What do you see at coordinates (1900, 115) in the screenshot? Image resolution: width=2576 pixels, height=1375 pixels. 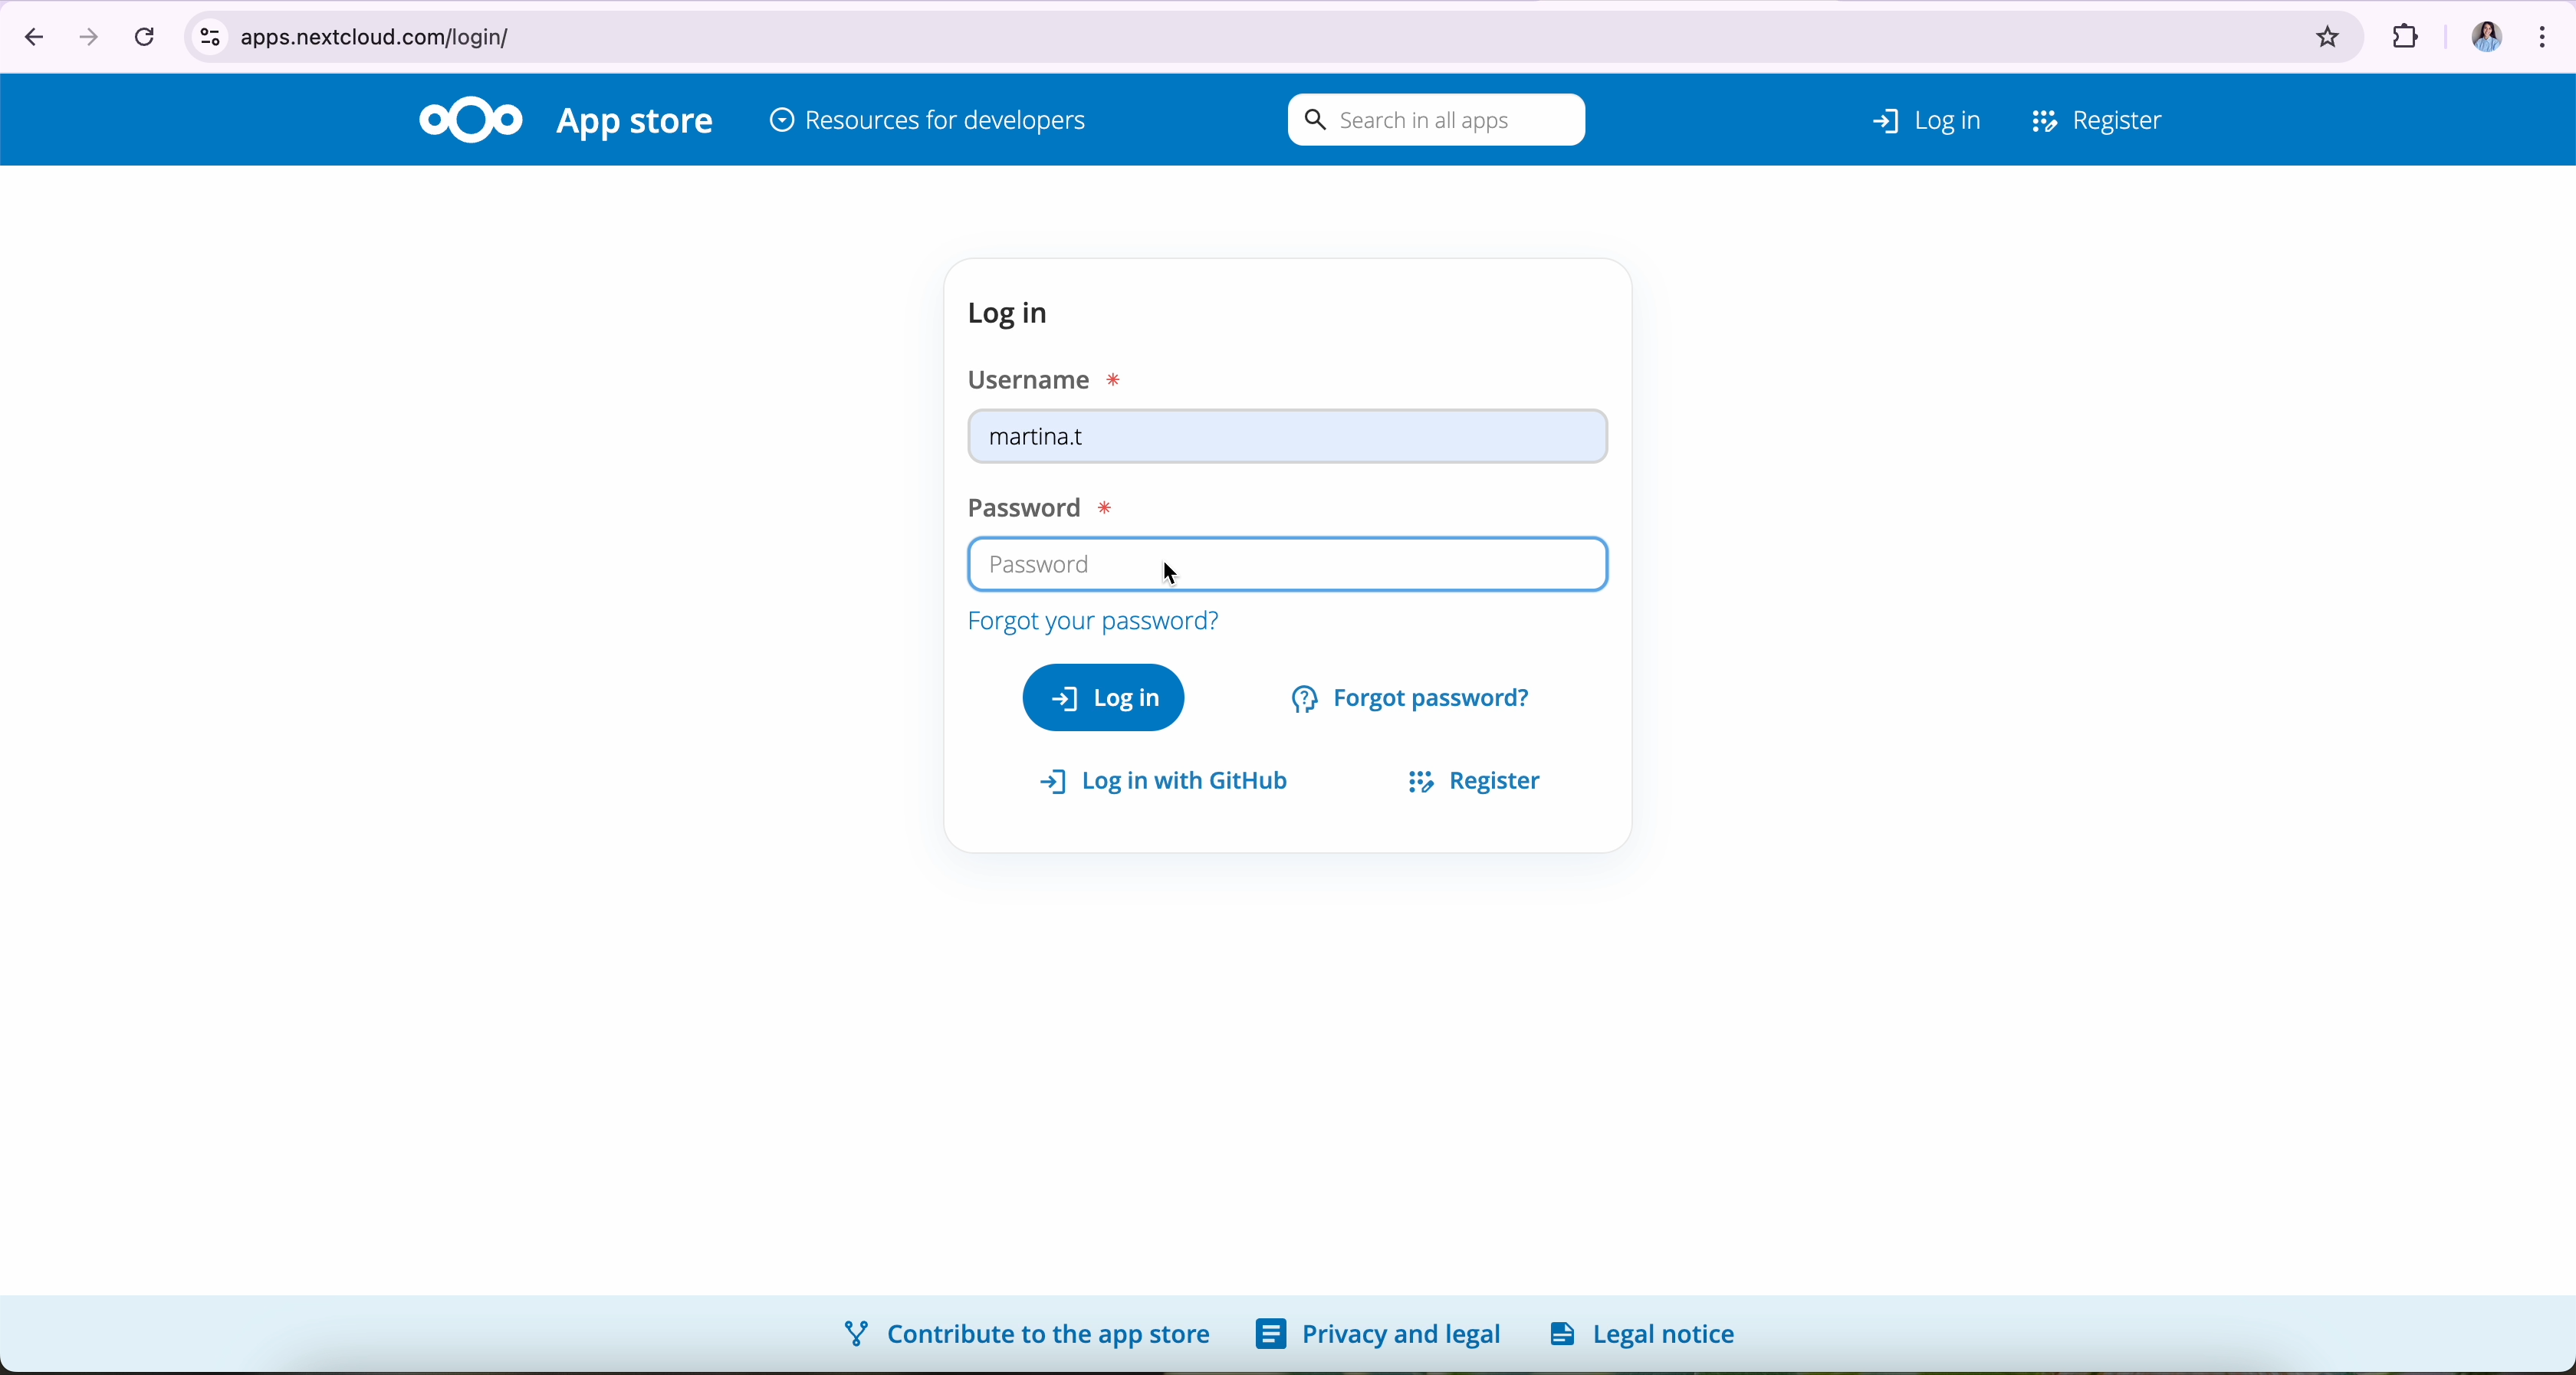 I see `Log in` at bounding box center [1900, 115].